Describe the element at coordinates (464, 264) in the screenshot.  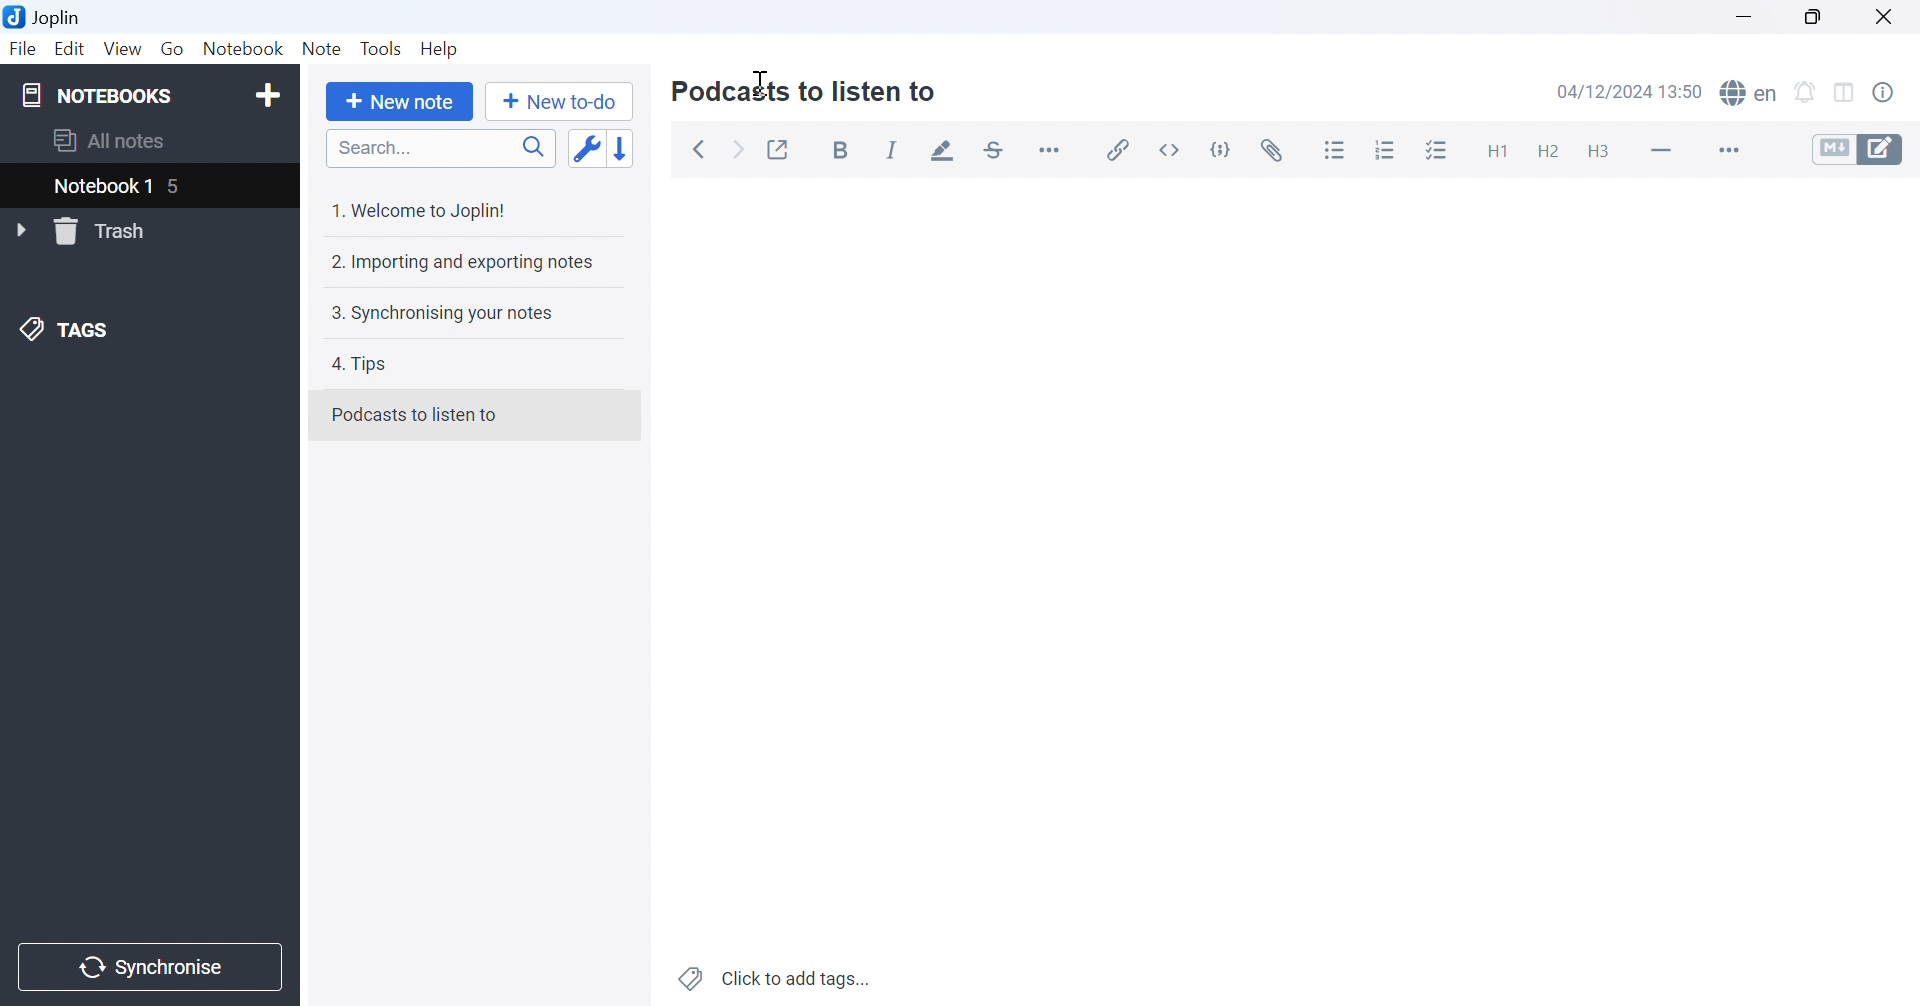
I see `2. Importing and exporting notes` at that location.